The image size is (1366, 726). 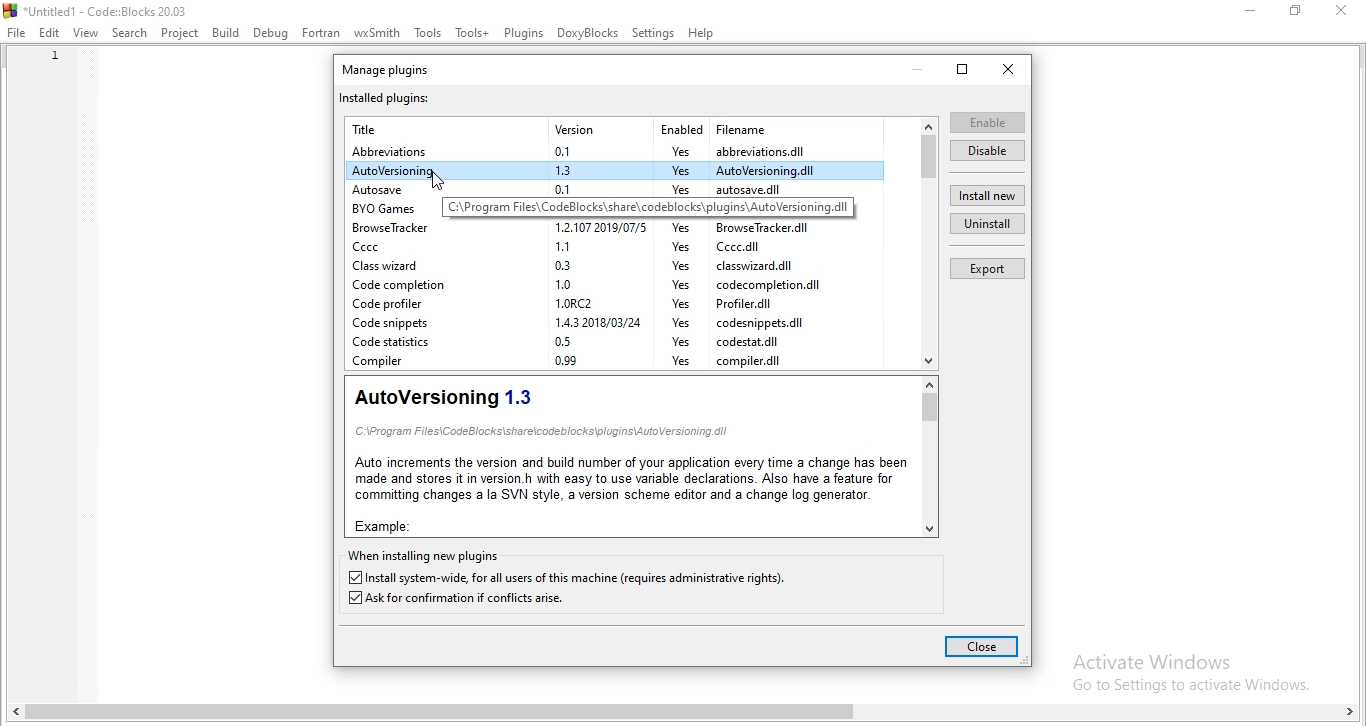 I want to click on edit, so click(x=50, y=34).